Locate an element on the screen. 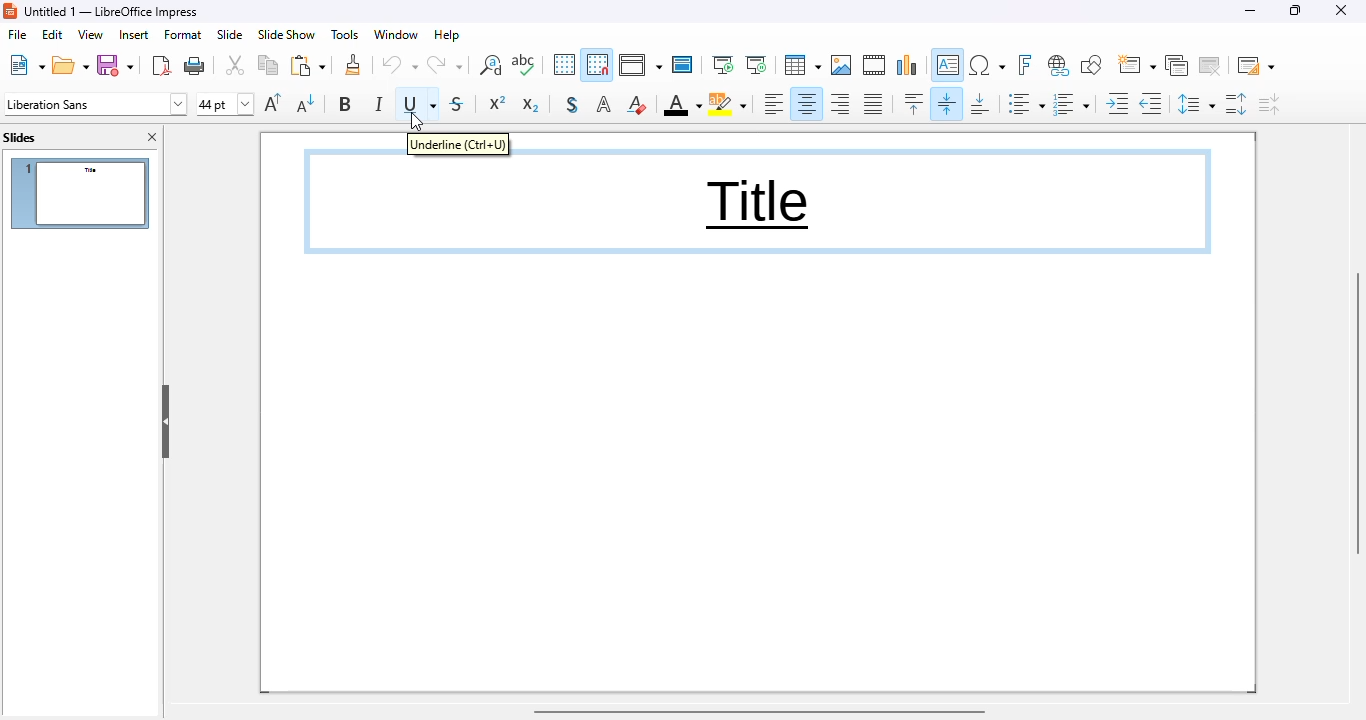 This screenshot has width=1366, height=720. display grid is located at coordinates (564, 65).